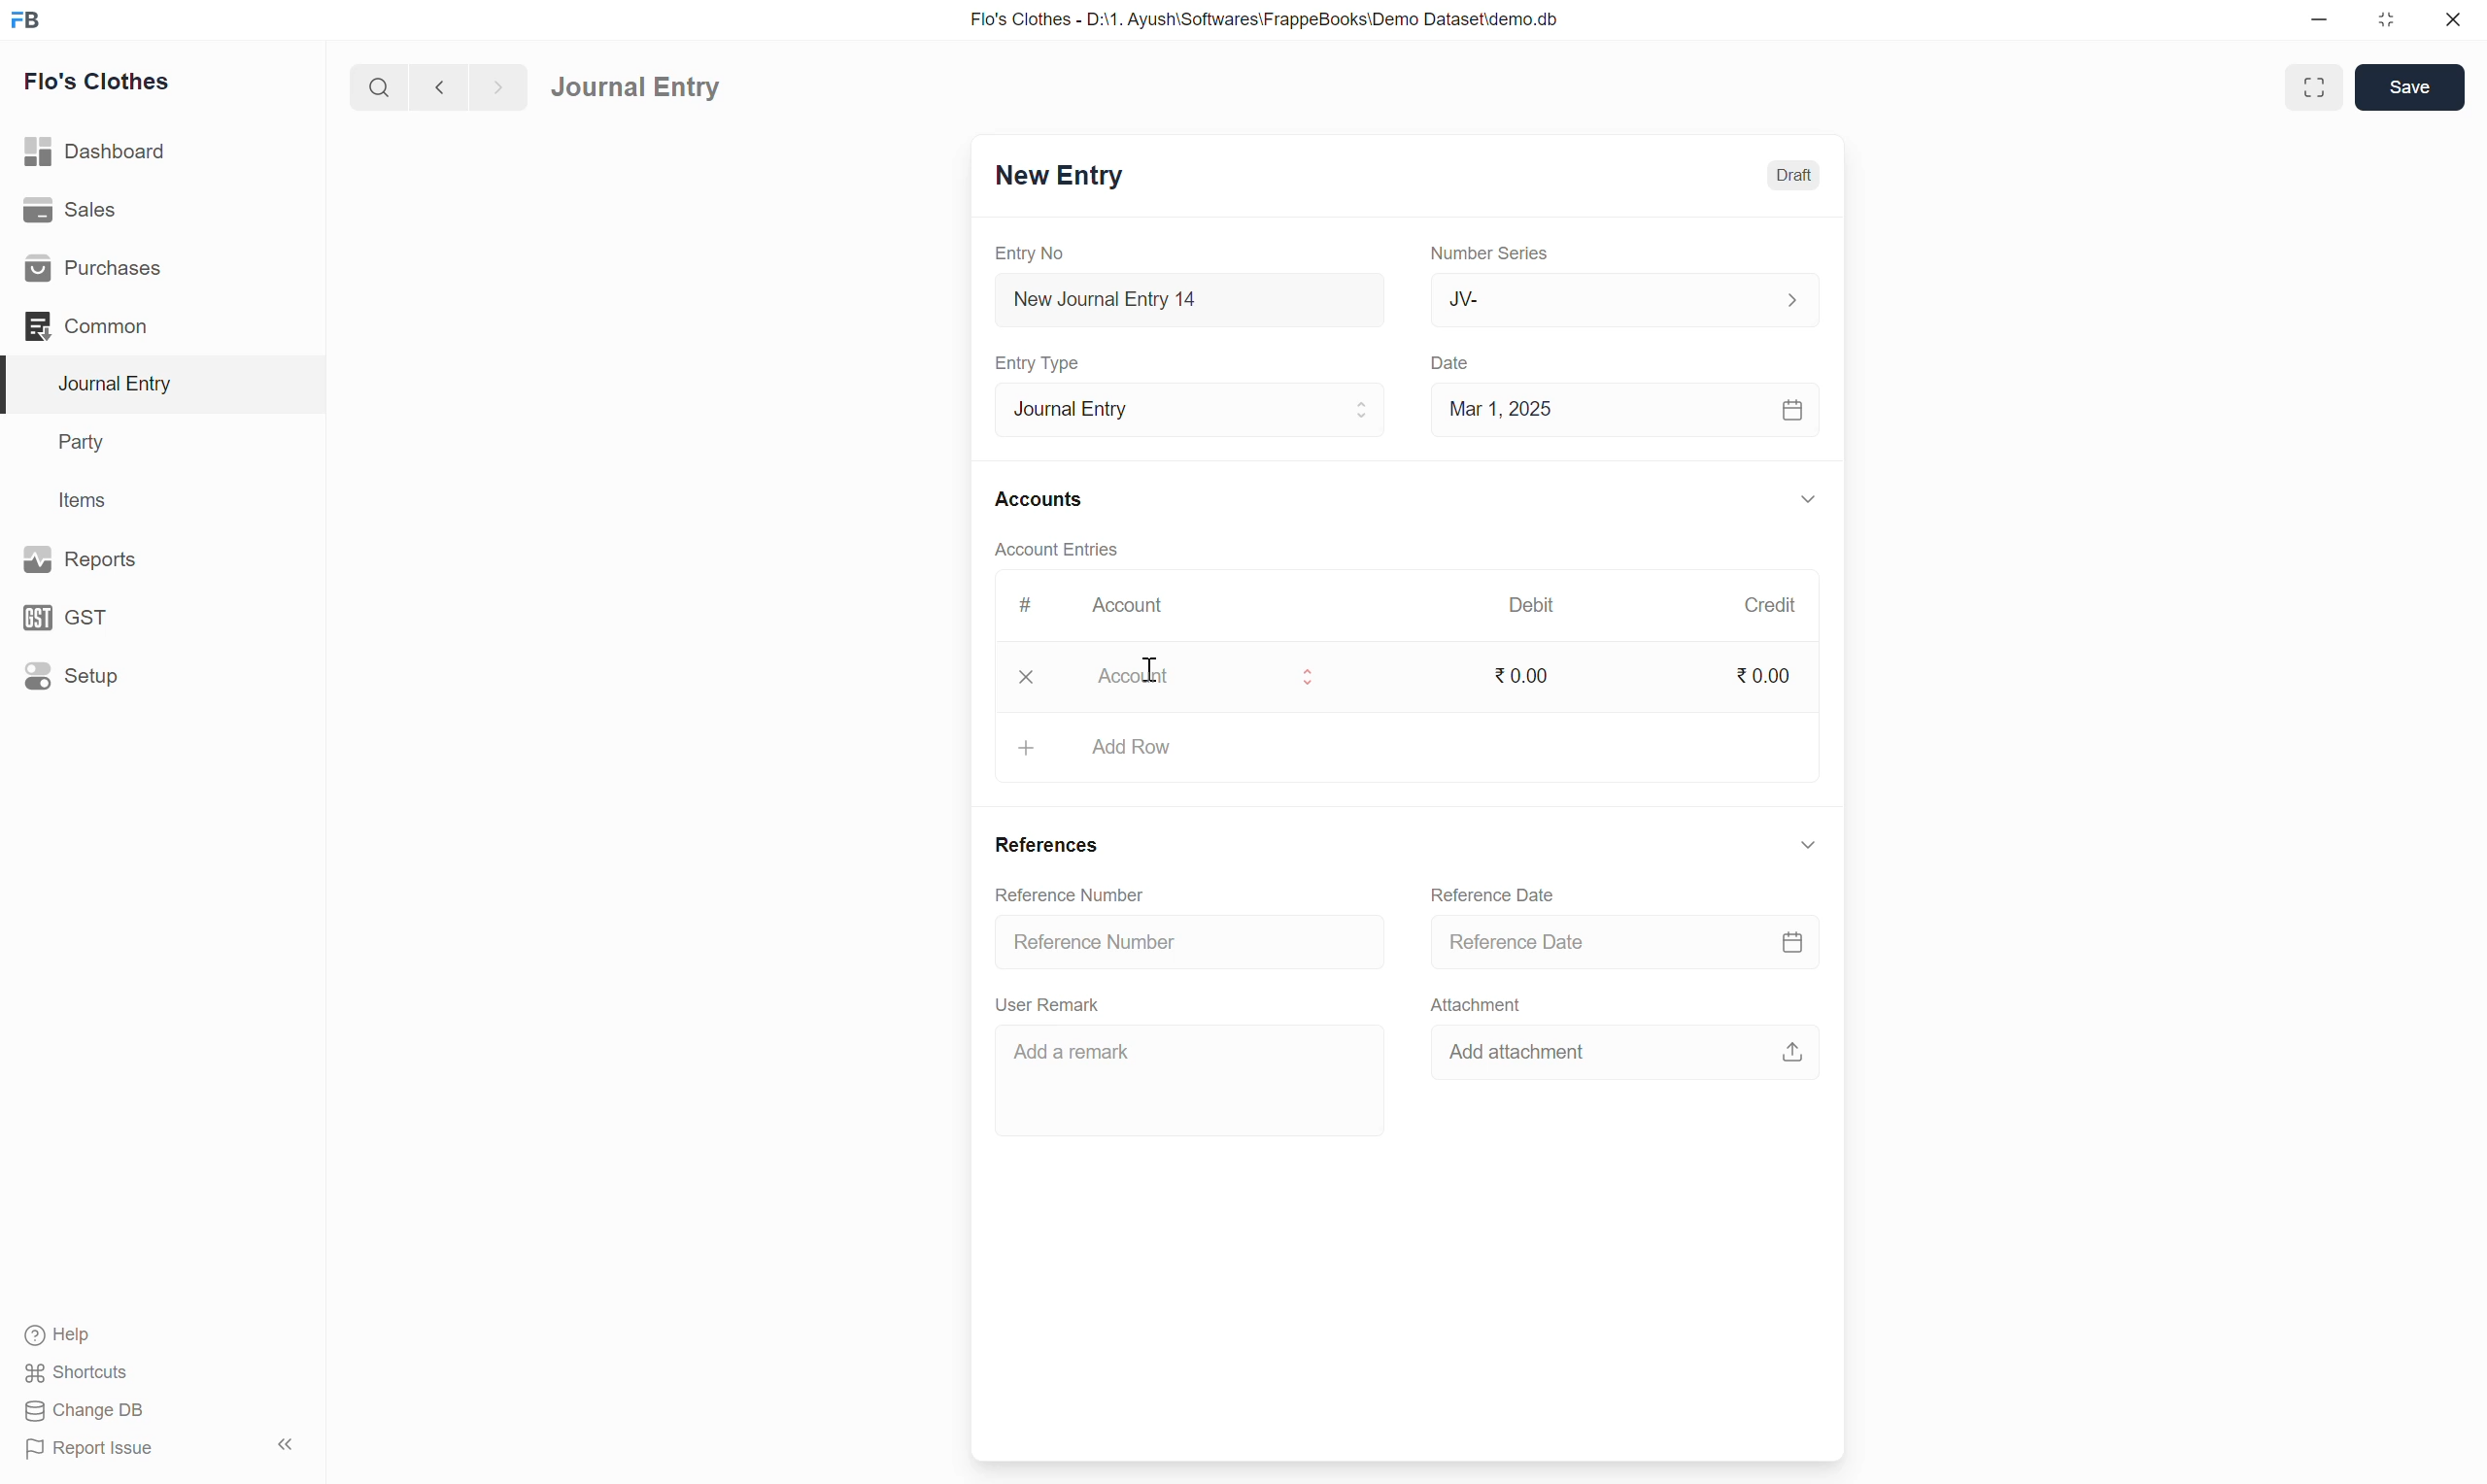  What do you see at coordinates (1769, 604) in the screenshot?
I see `Credit` at bounding box center [1769, 604].